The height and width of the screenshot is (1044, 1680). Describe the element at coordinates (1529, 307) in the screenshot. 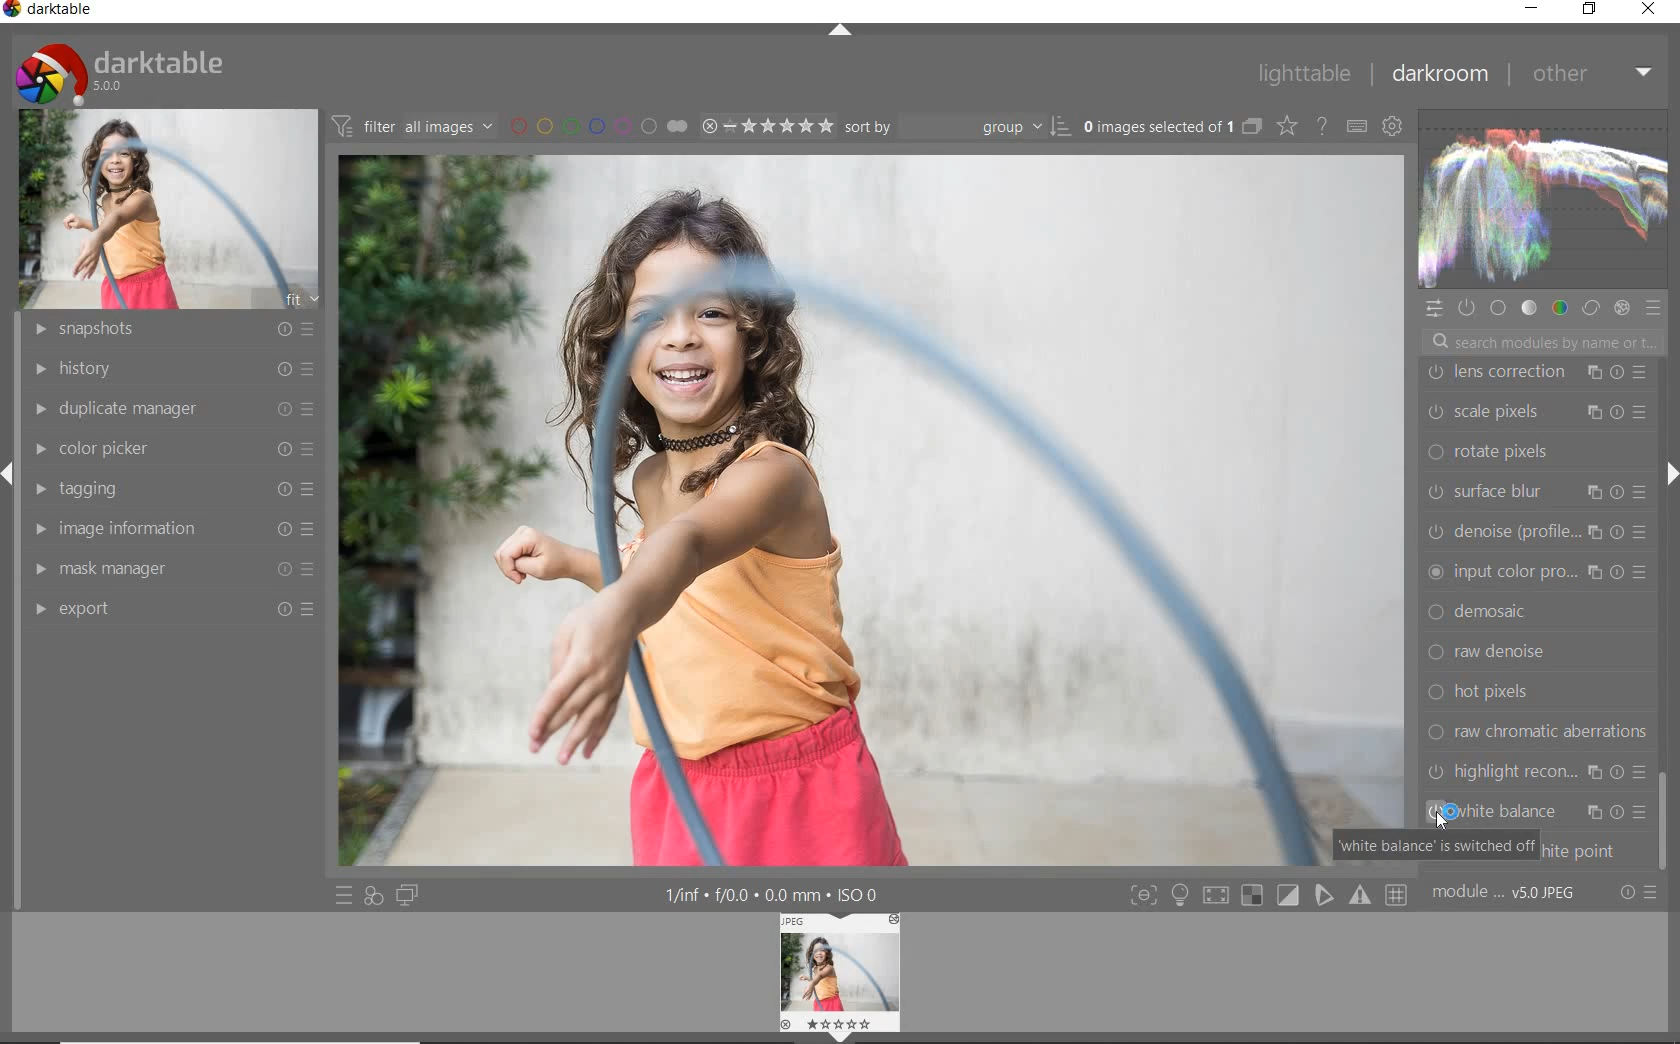

I see `tone` at that location.